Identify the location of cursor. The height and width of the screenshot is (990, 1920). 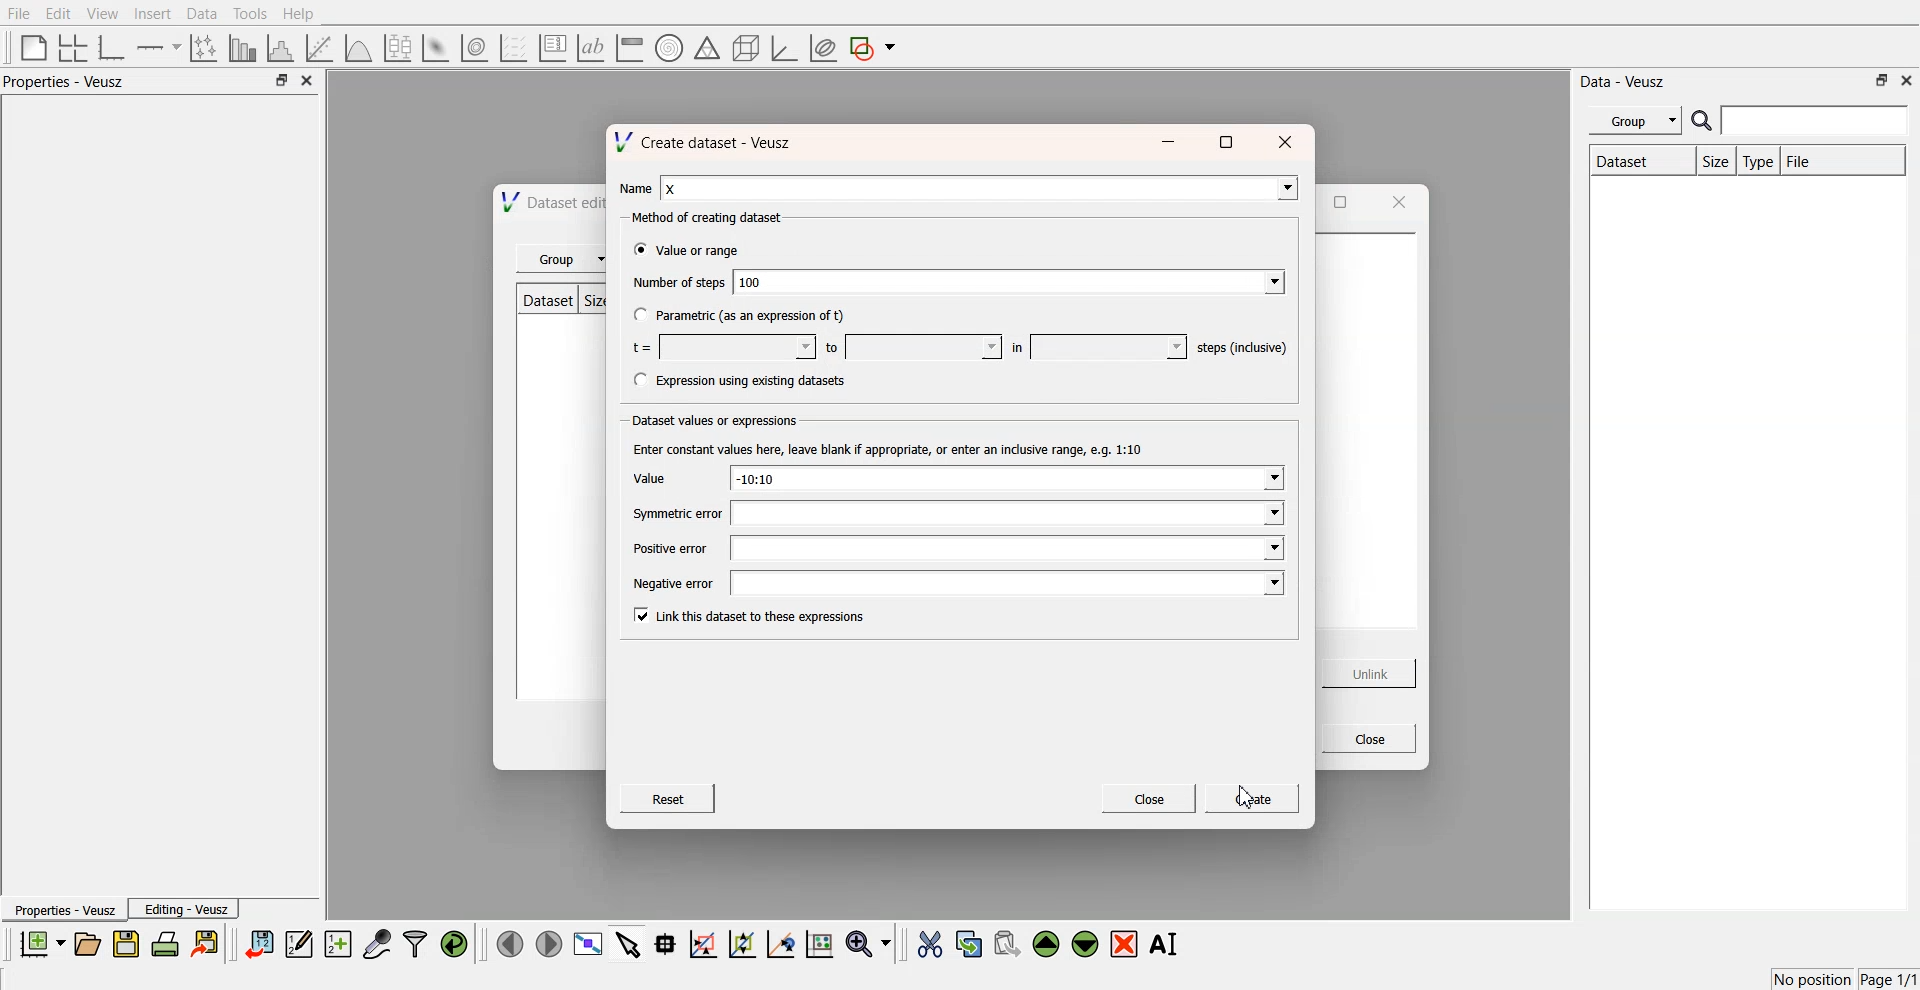
(1247, 799).